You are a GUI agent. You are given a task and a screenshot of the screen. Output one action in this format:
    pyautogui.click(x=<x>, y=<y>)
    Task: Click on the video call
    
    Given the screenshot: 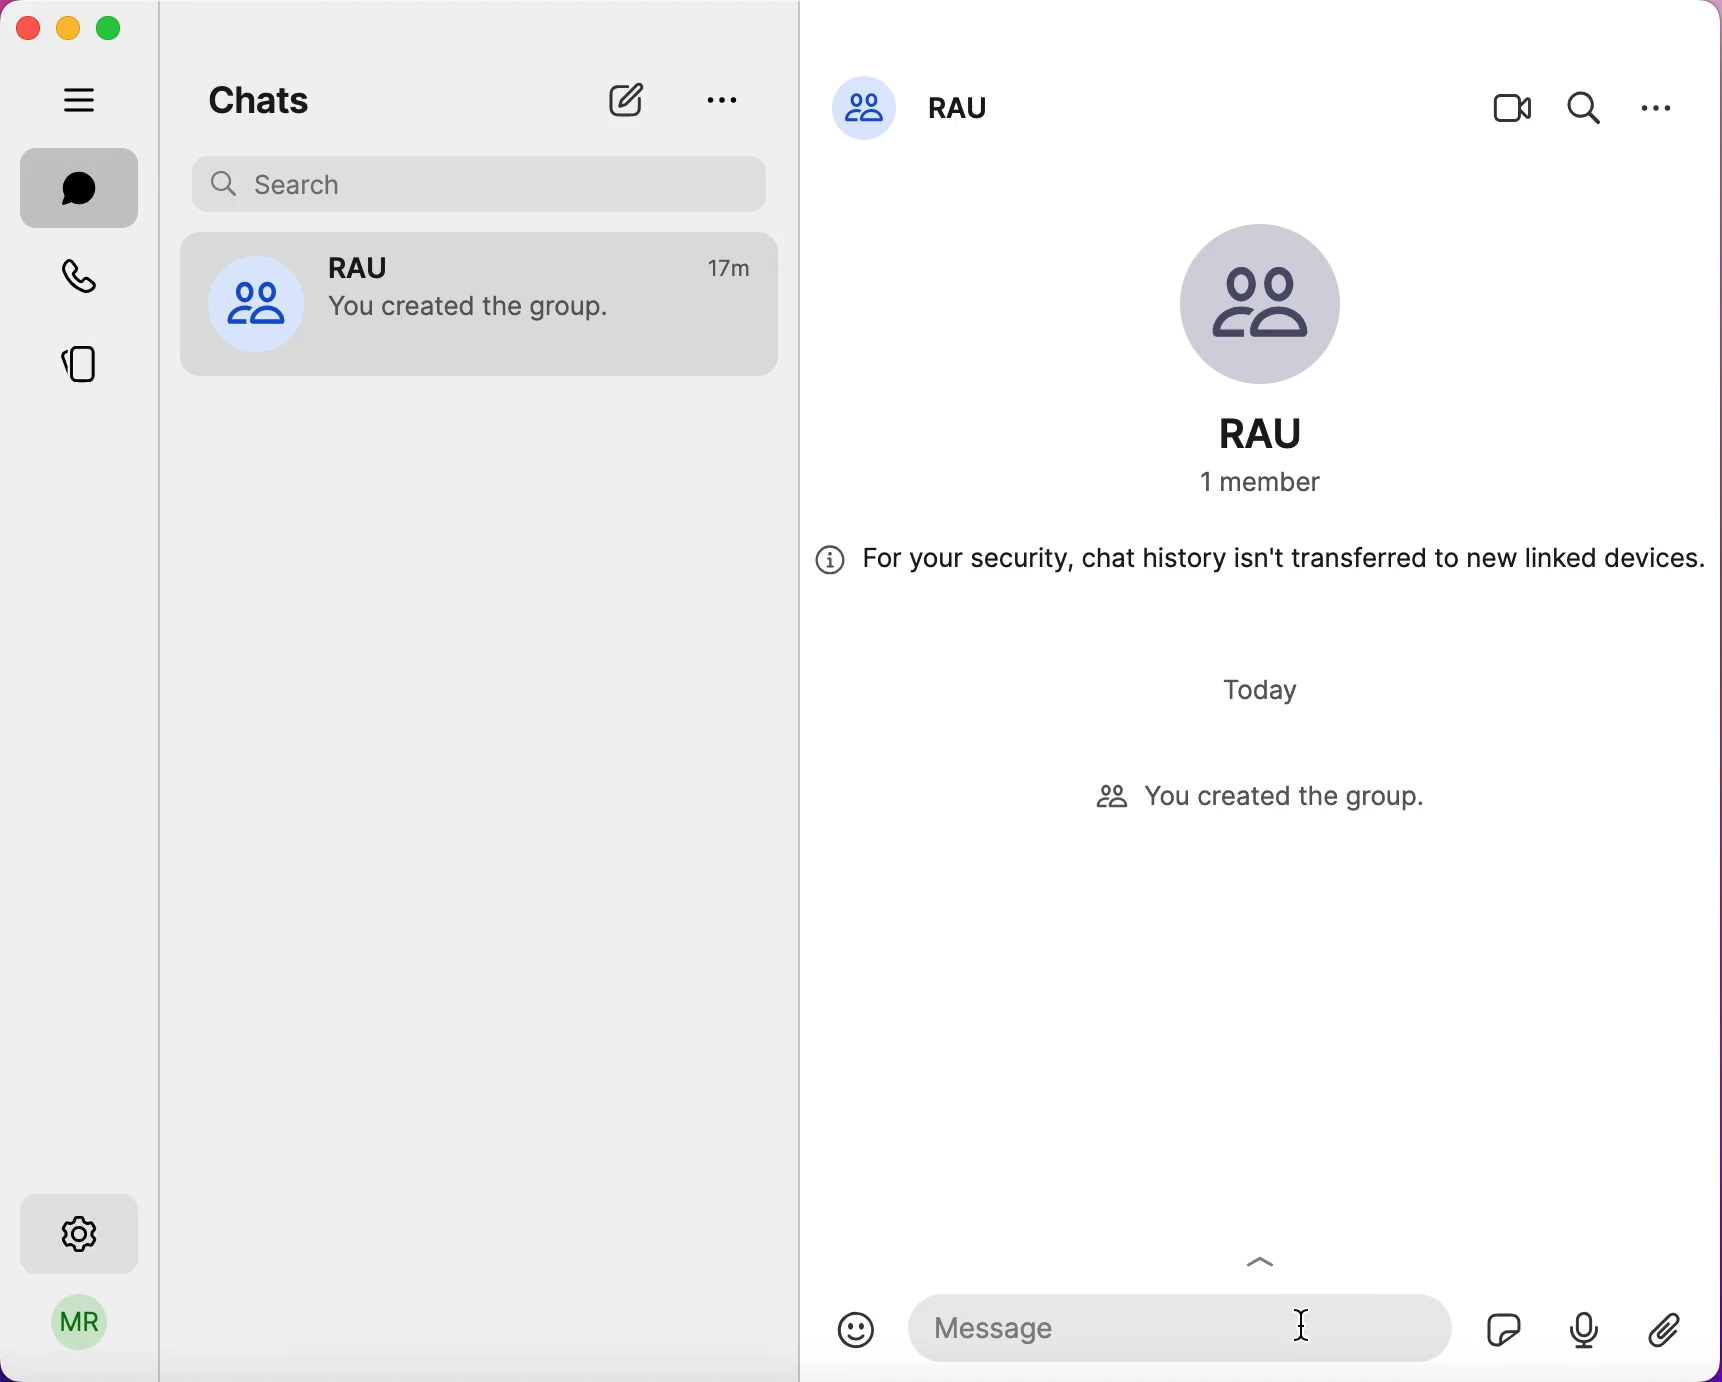 What is the action you would take?
    pyautogui.click(x=1513, y=113)
    